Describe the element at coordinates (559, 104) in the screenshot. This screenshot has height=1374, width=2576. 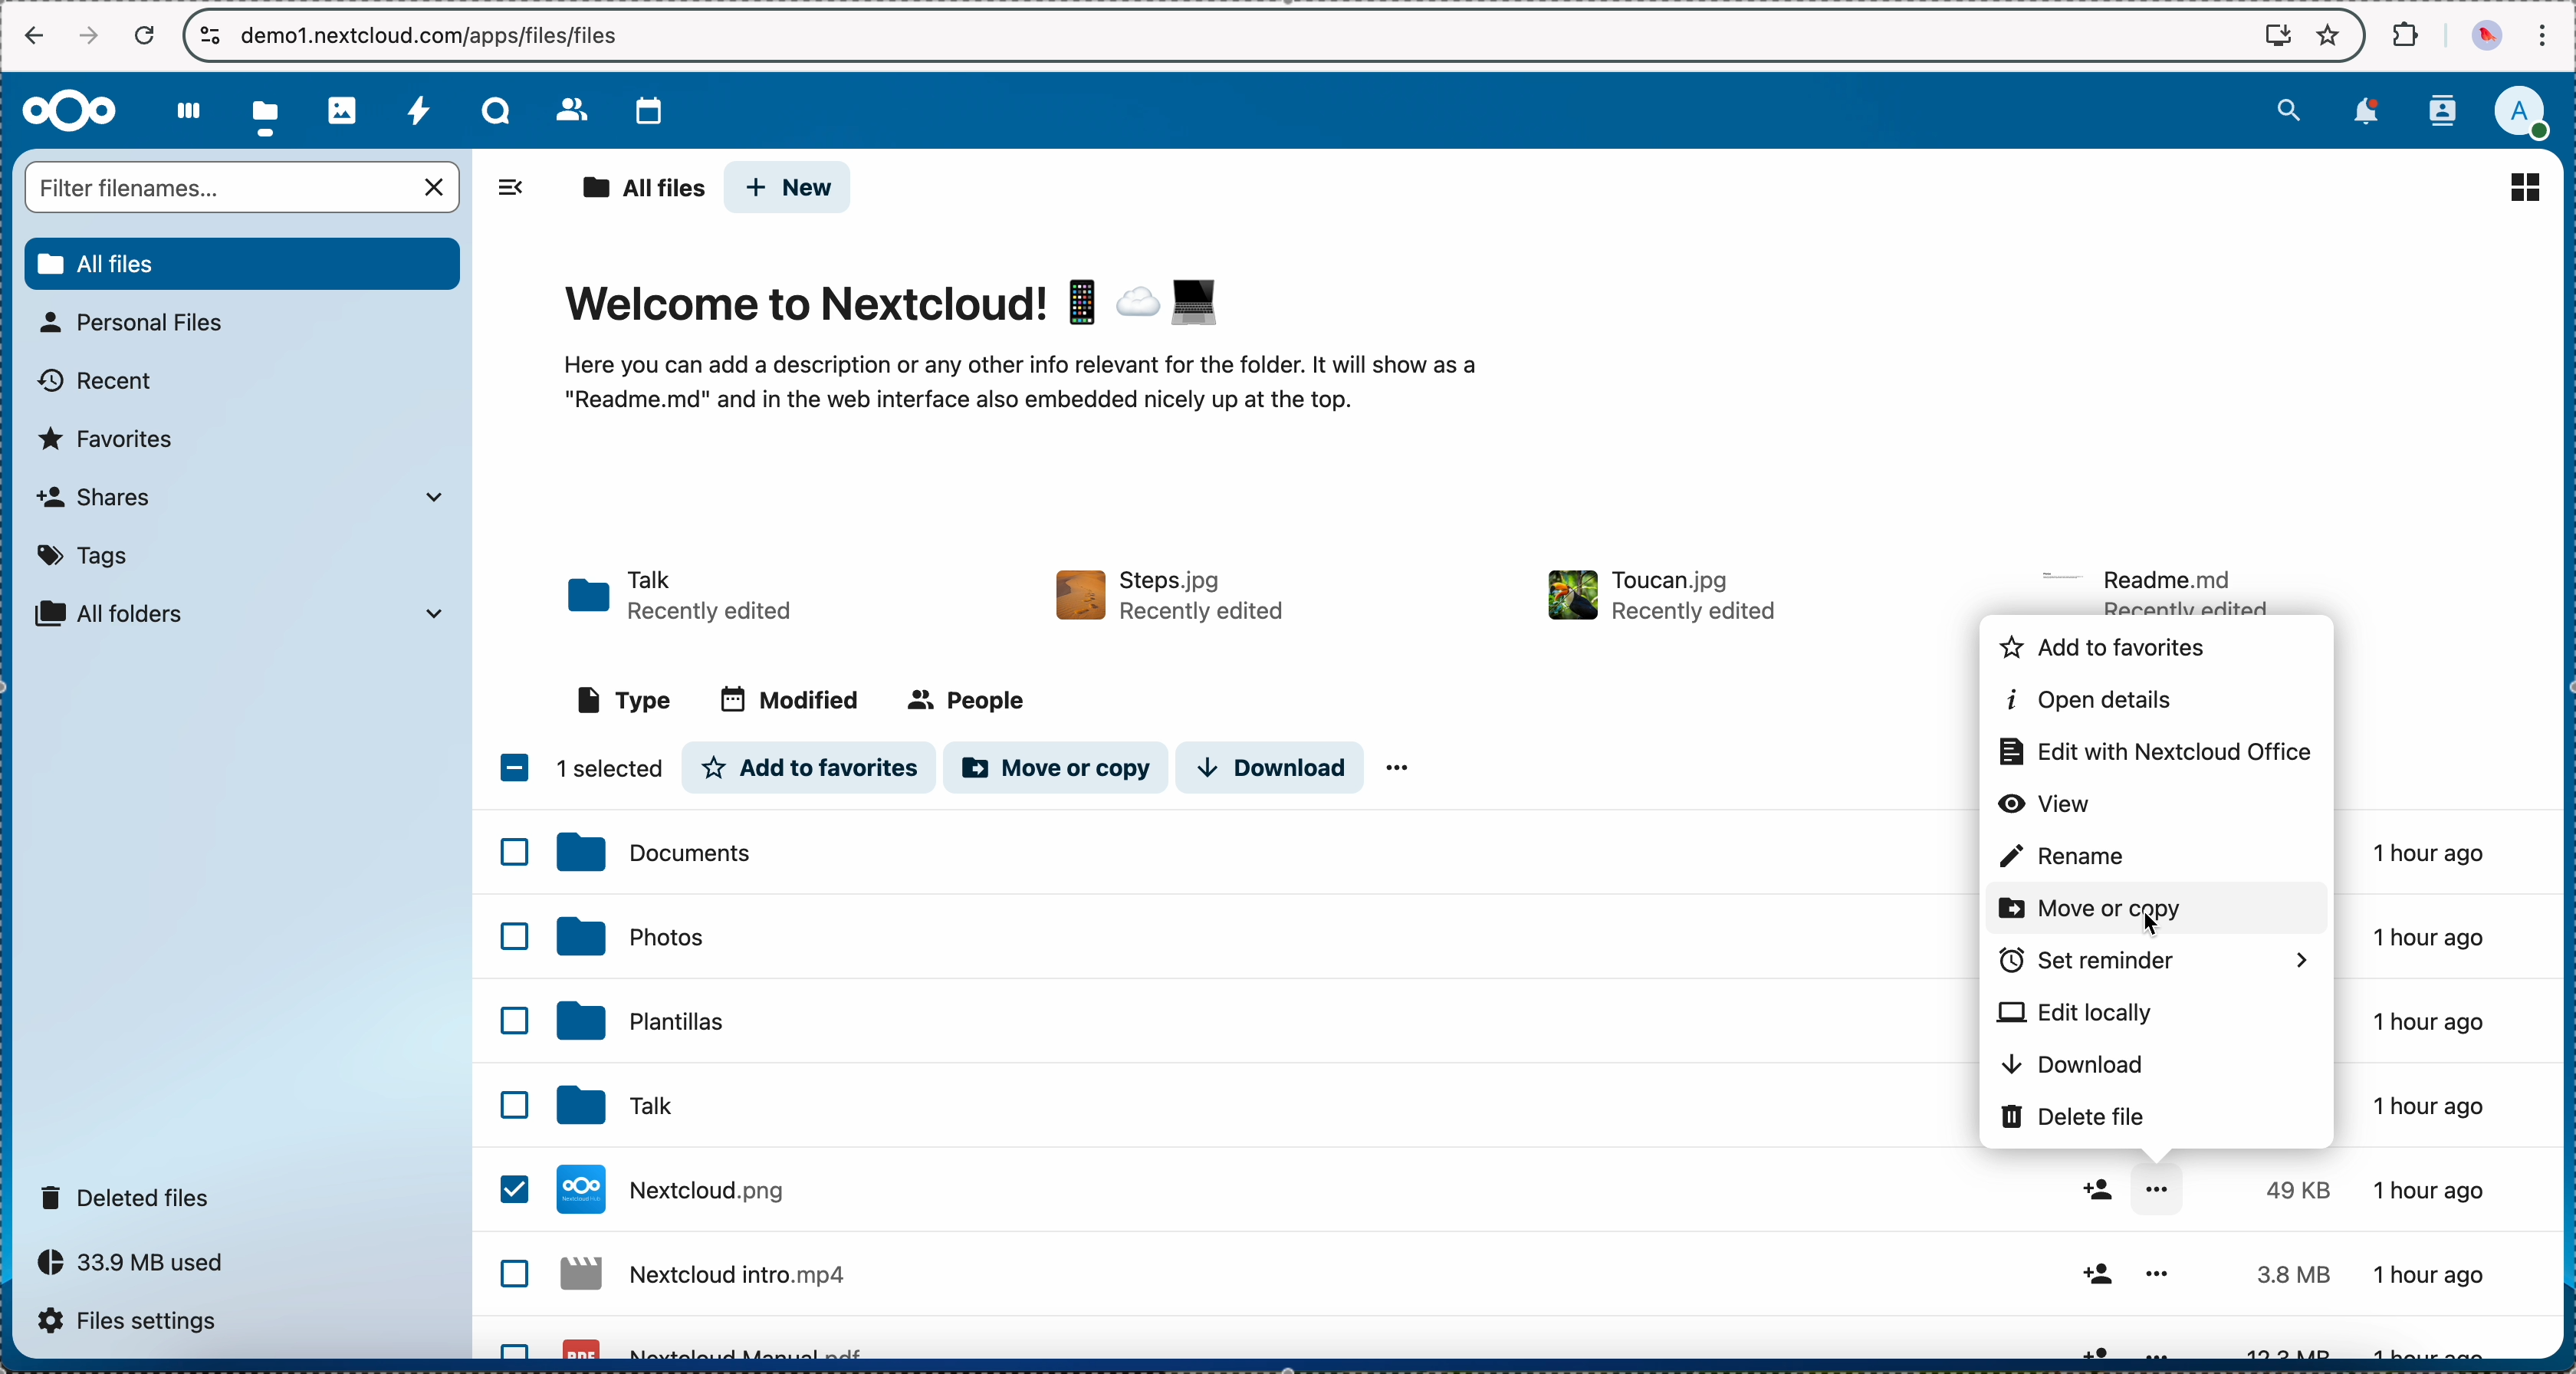
I see `contacts` at that location.